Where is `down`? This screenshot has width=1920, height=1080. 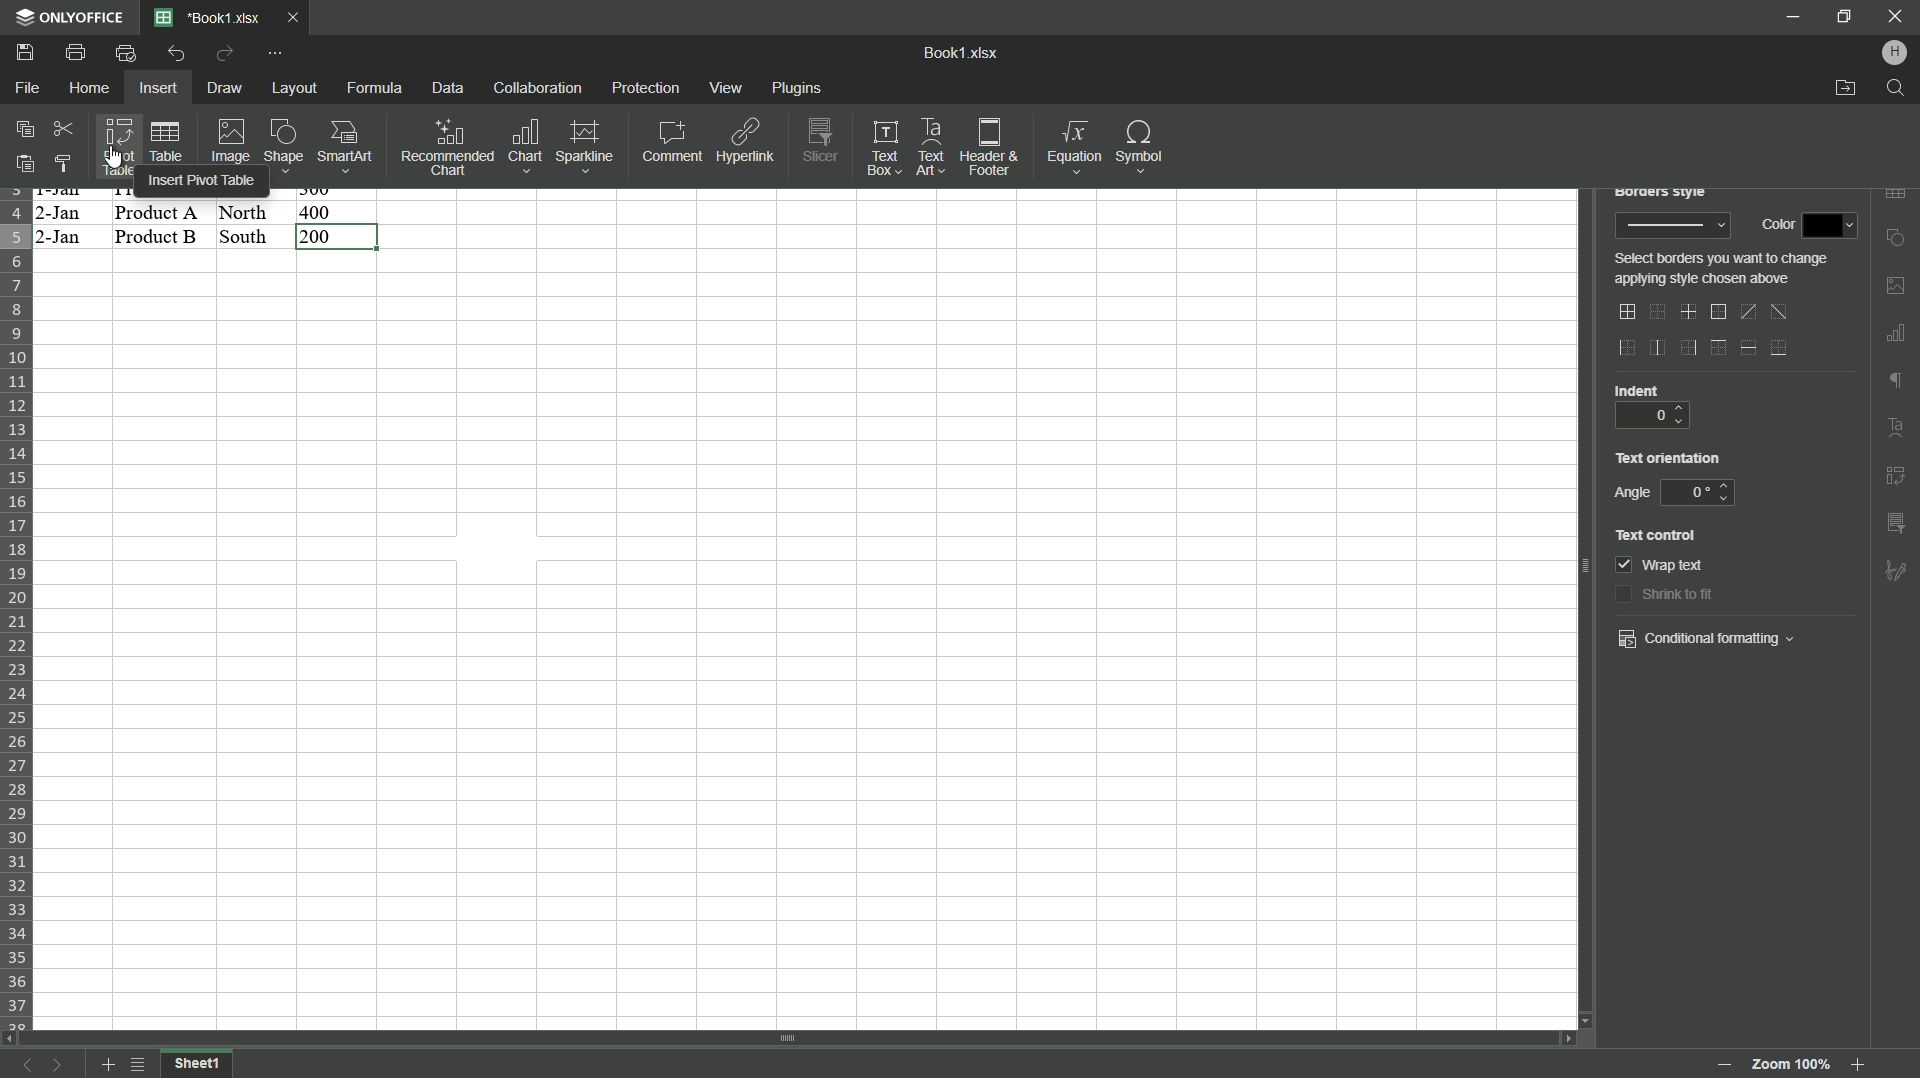 down is located at coordinates (1683, 423).